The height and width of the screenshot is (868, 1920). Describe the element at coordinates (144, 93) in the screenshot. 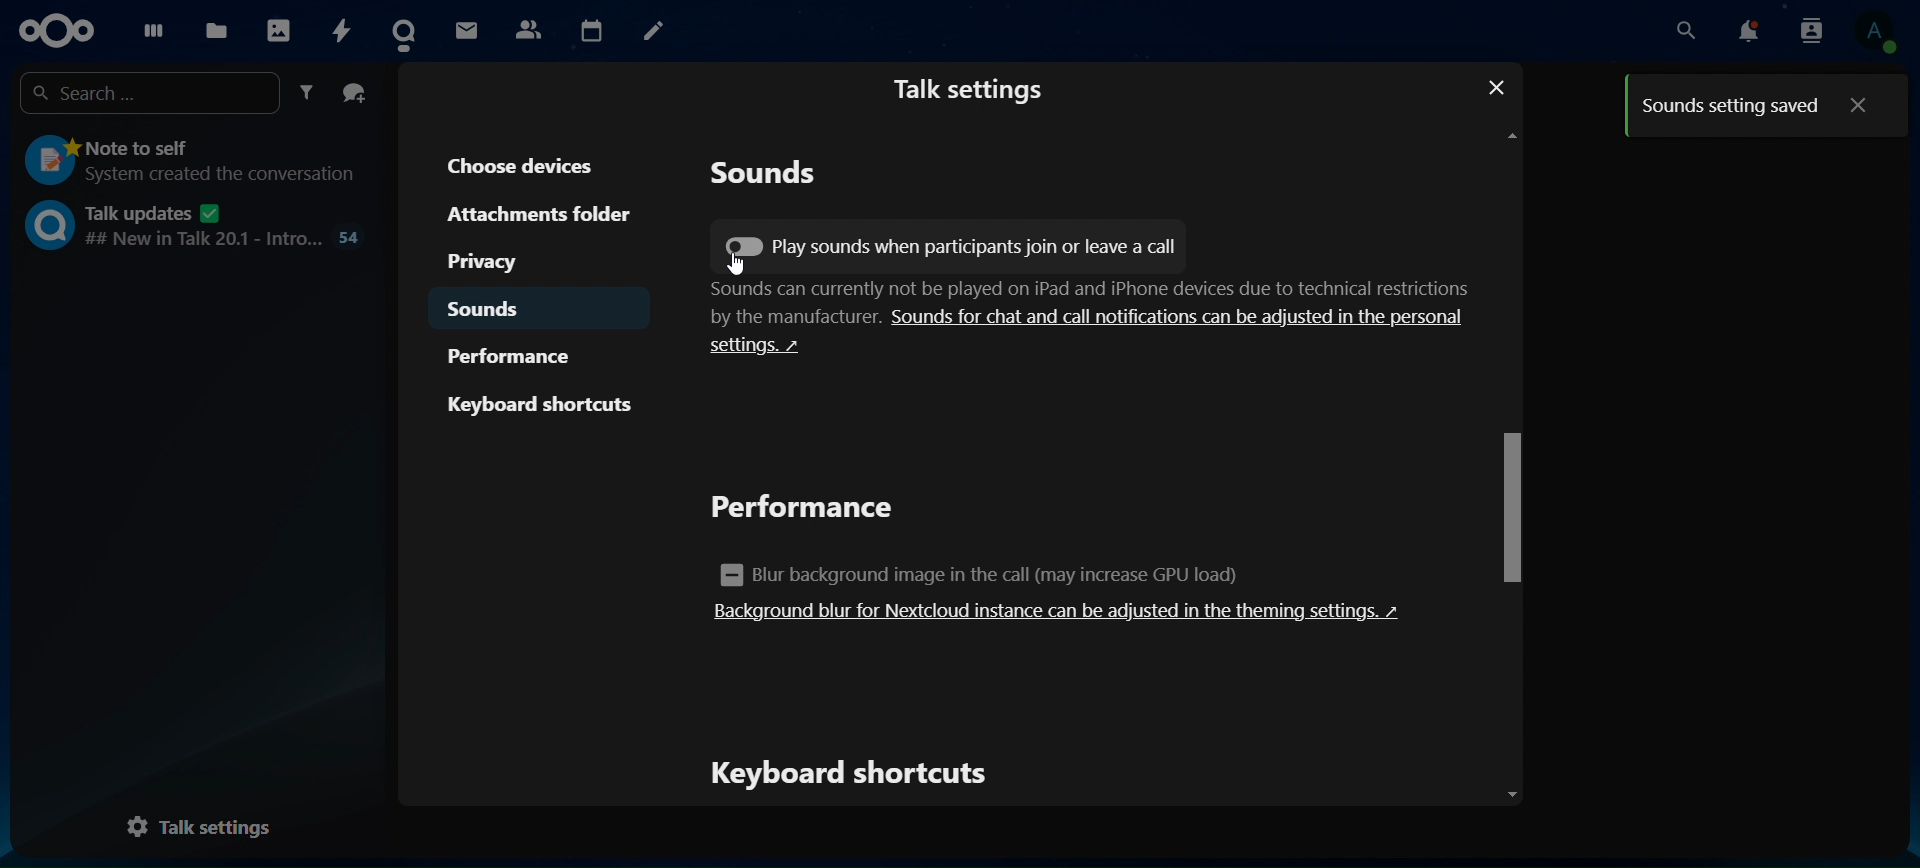

I see `search ..` at that location.